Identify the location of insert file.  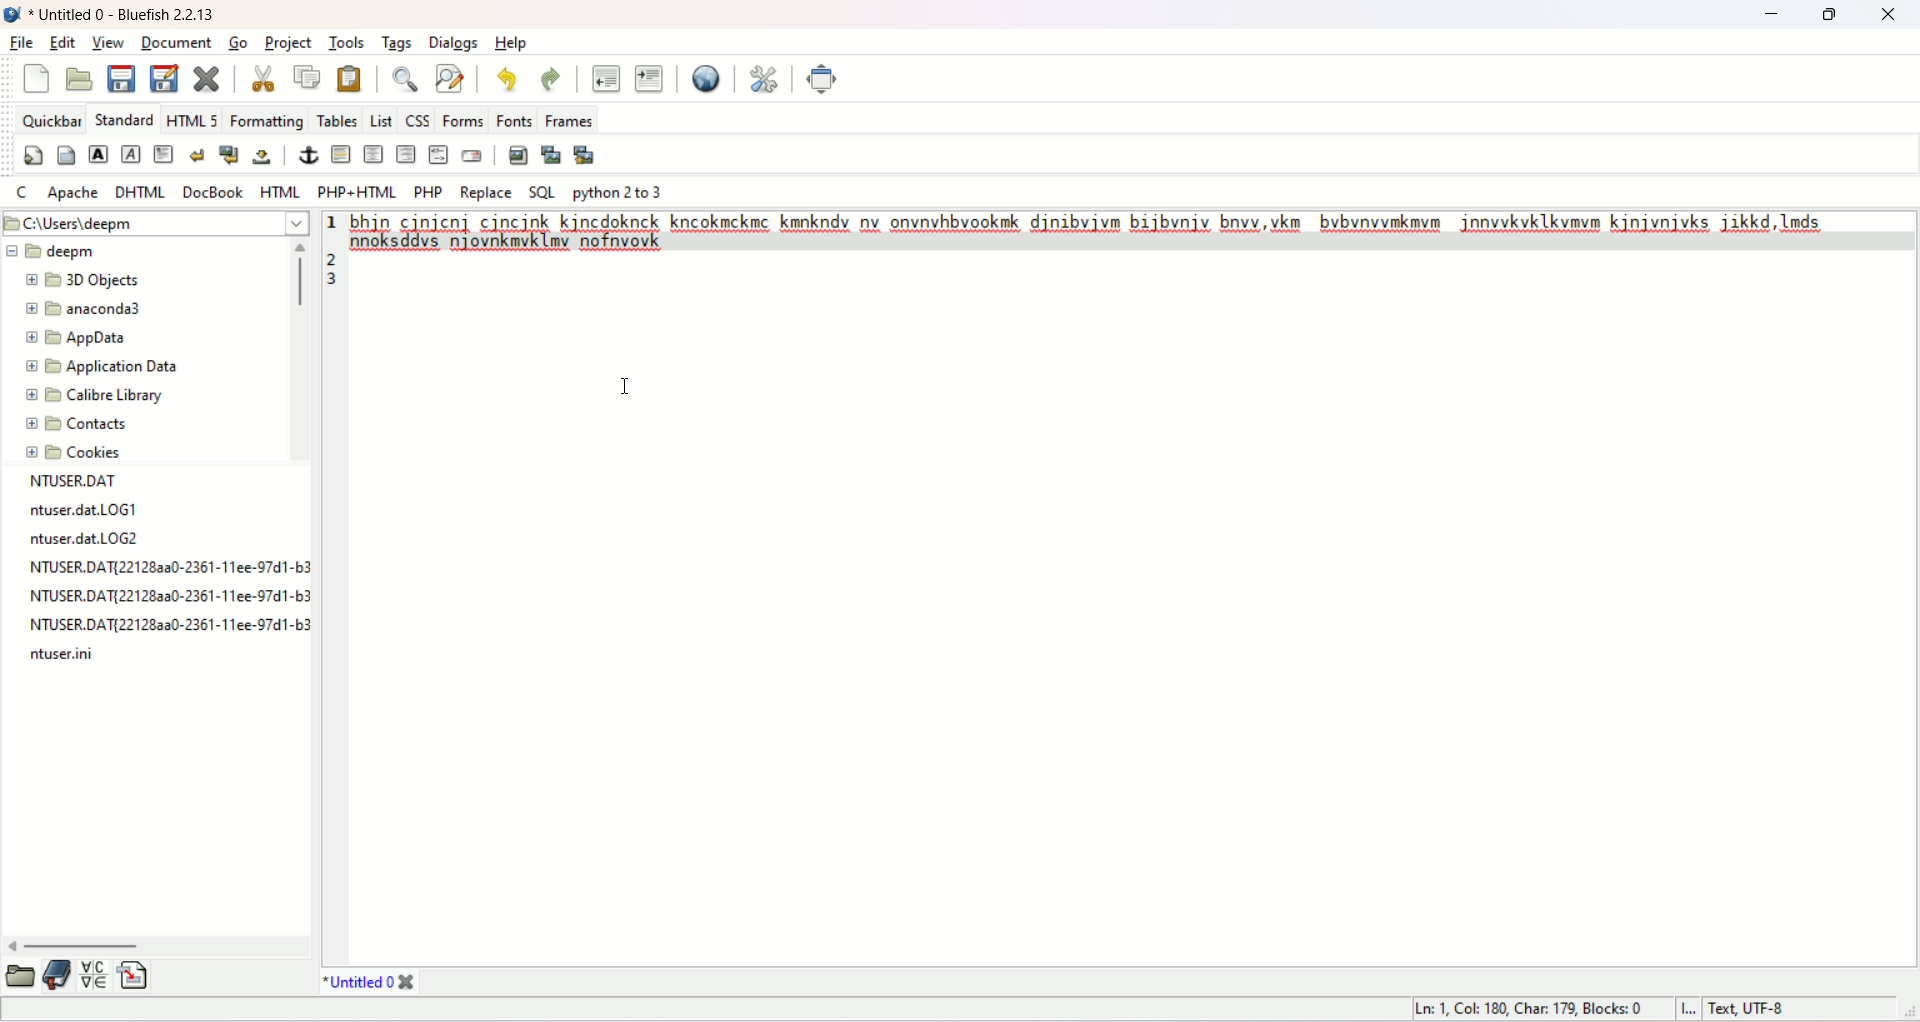
(133, 978).